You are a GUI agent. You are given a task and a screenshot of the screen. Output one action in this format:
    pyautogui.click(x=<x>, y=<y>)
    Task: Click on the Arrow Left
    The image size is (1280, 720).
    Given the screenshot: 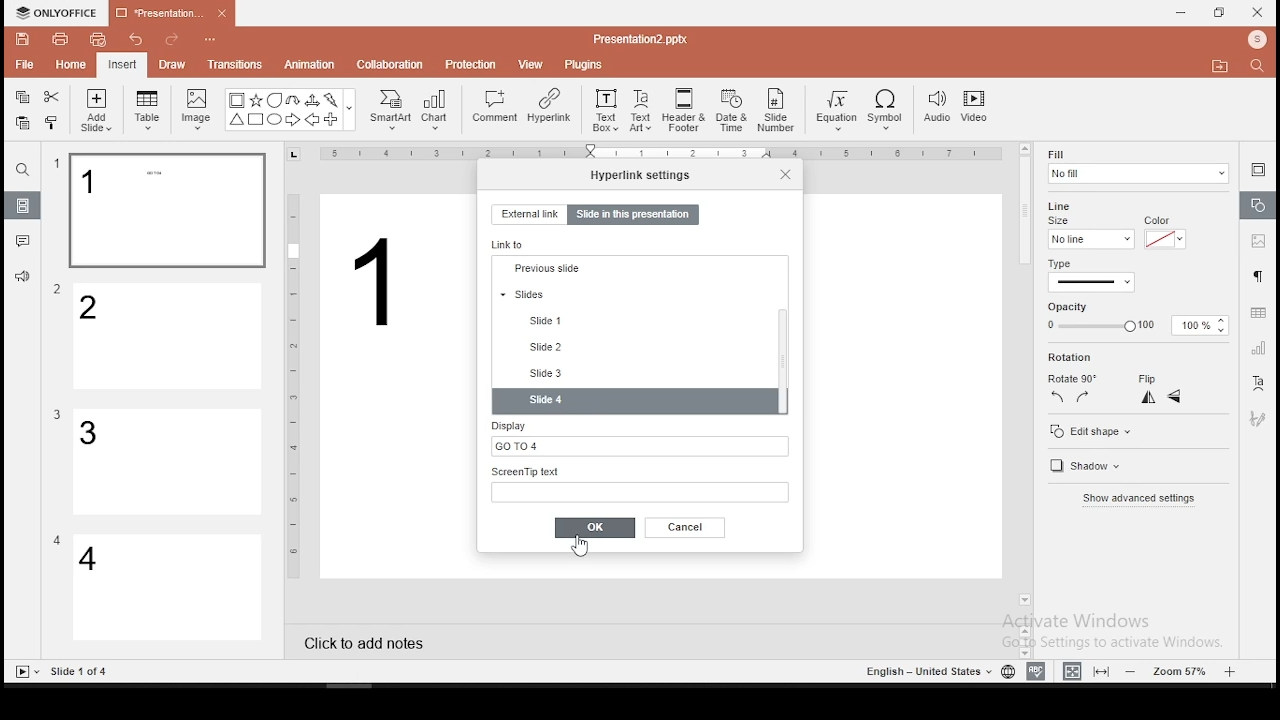 What is the action you would take?
    pyautogui.click(x=312, y=120)
    